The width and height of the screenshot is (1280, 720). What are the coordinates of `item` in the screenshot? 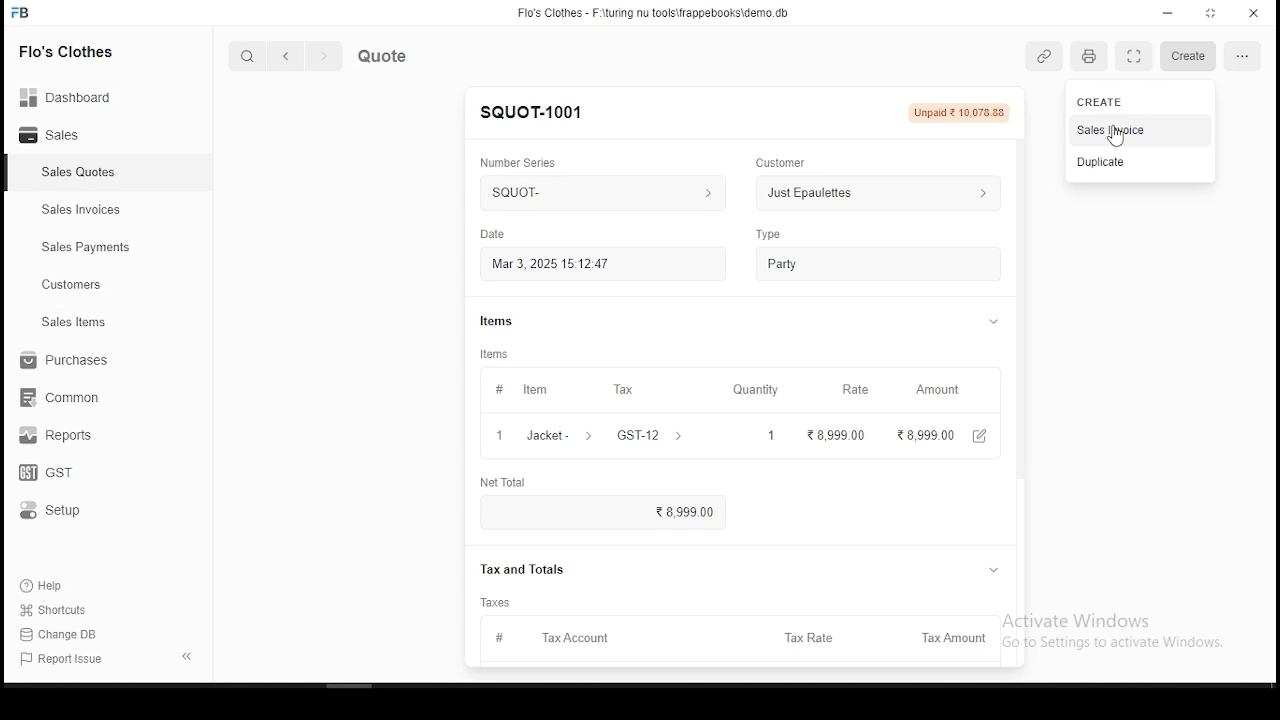 It's located at (524, 388).